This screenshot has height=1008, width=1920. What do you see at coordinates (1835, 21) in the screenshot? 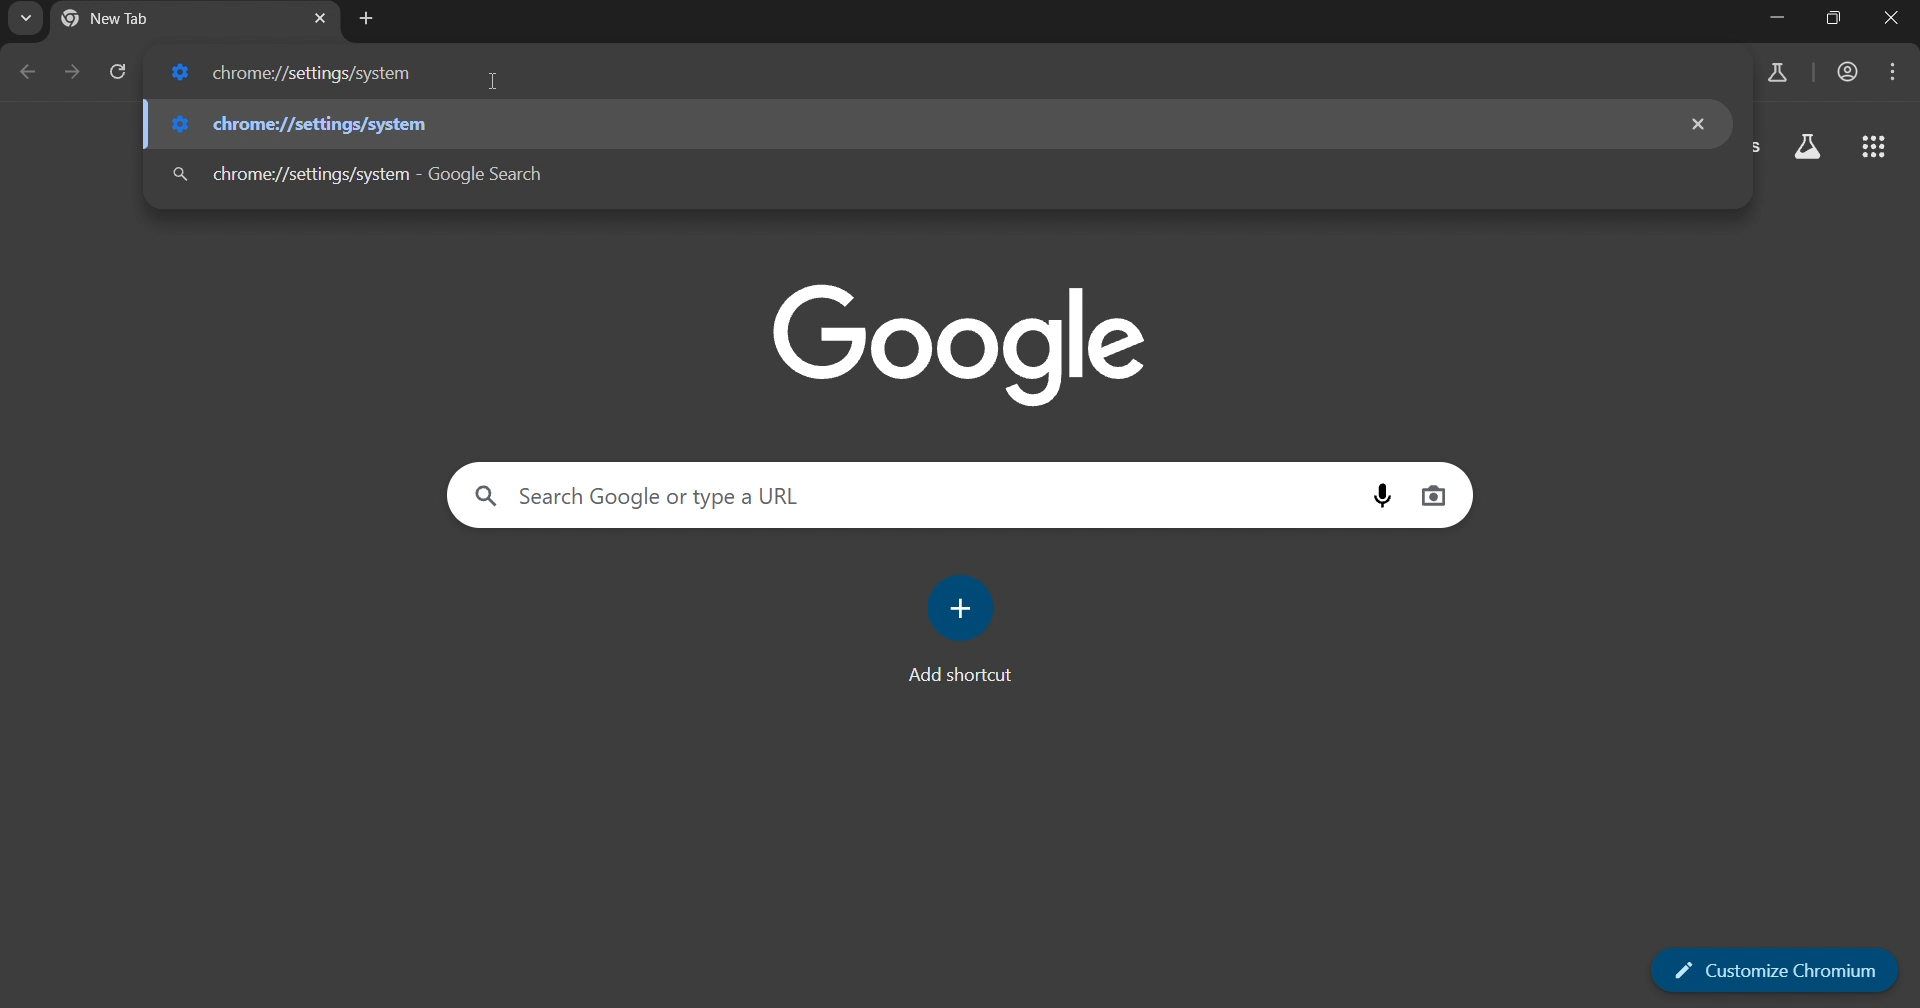
I see `Maximize` at bounding box center [1835, 21].